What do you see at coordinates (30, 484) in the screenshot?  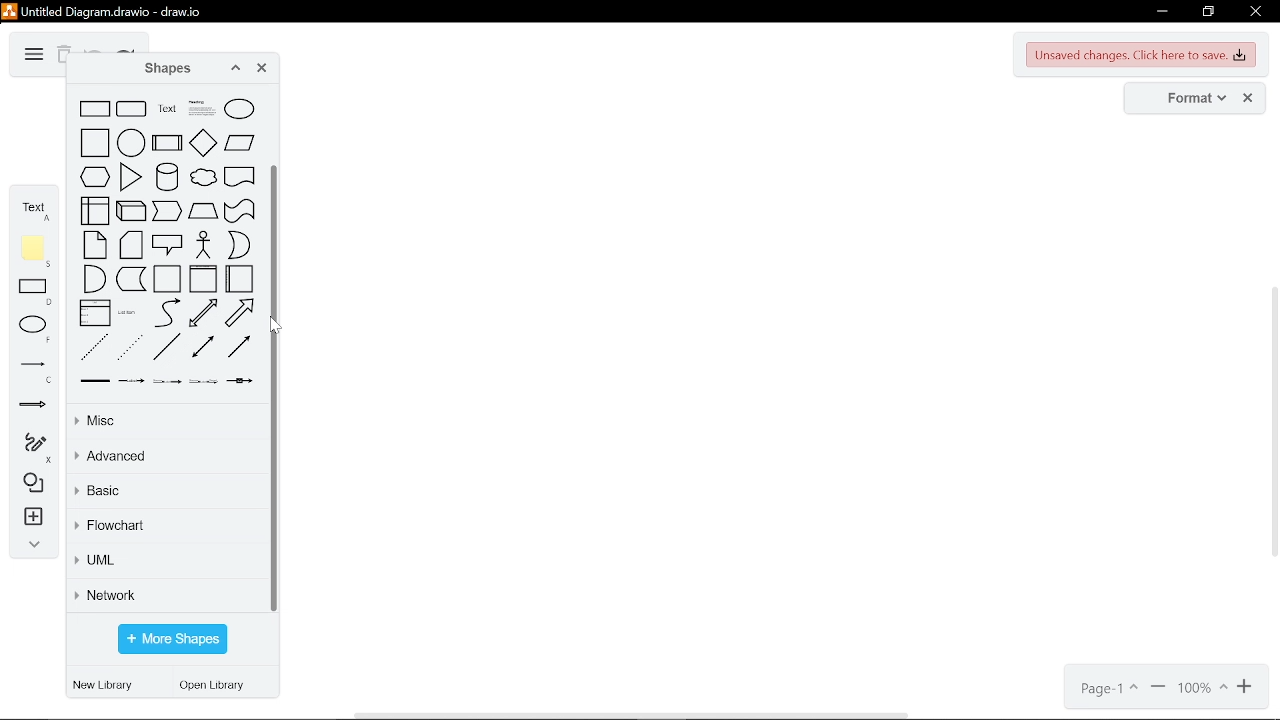 I see `shapes` at bounding box center [30, 484].